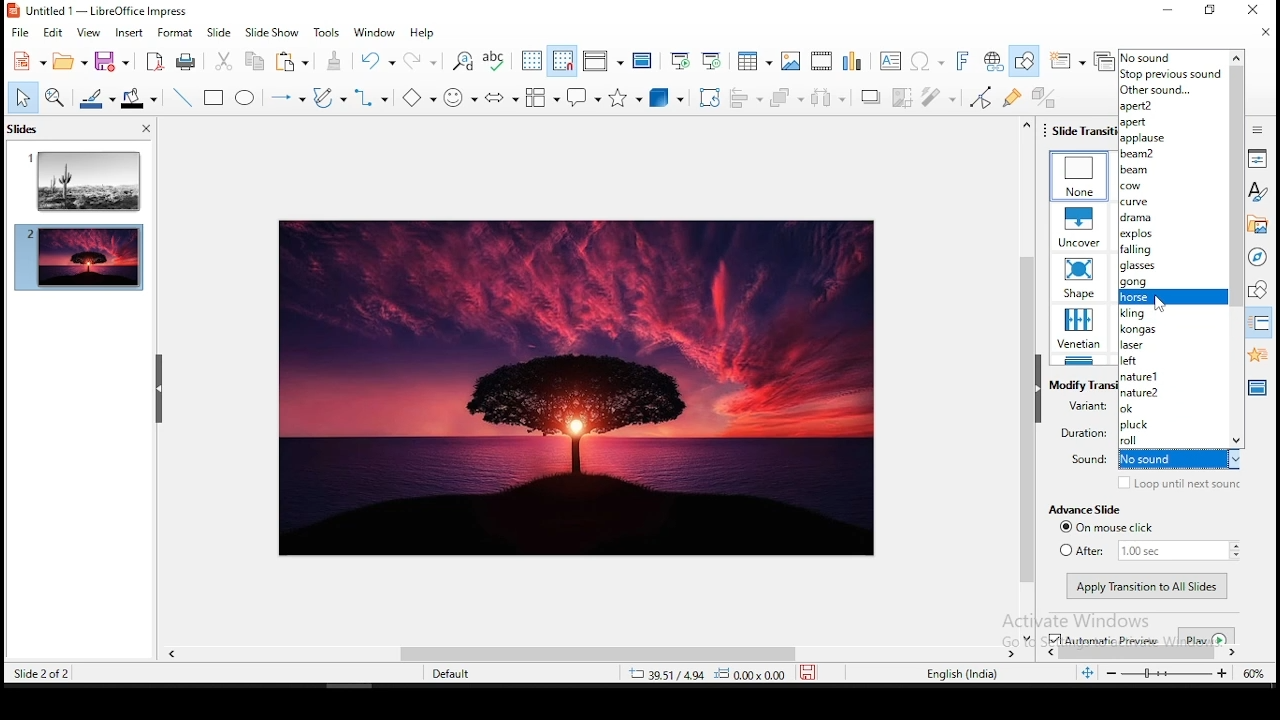  Describe the element at coordinates (1079, 226) in the screenshot. I see `transition effects` at that location.